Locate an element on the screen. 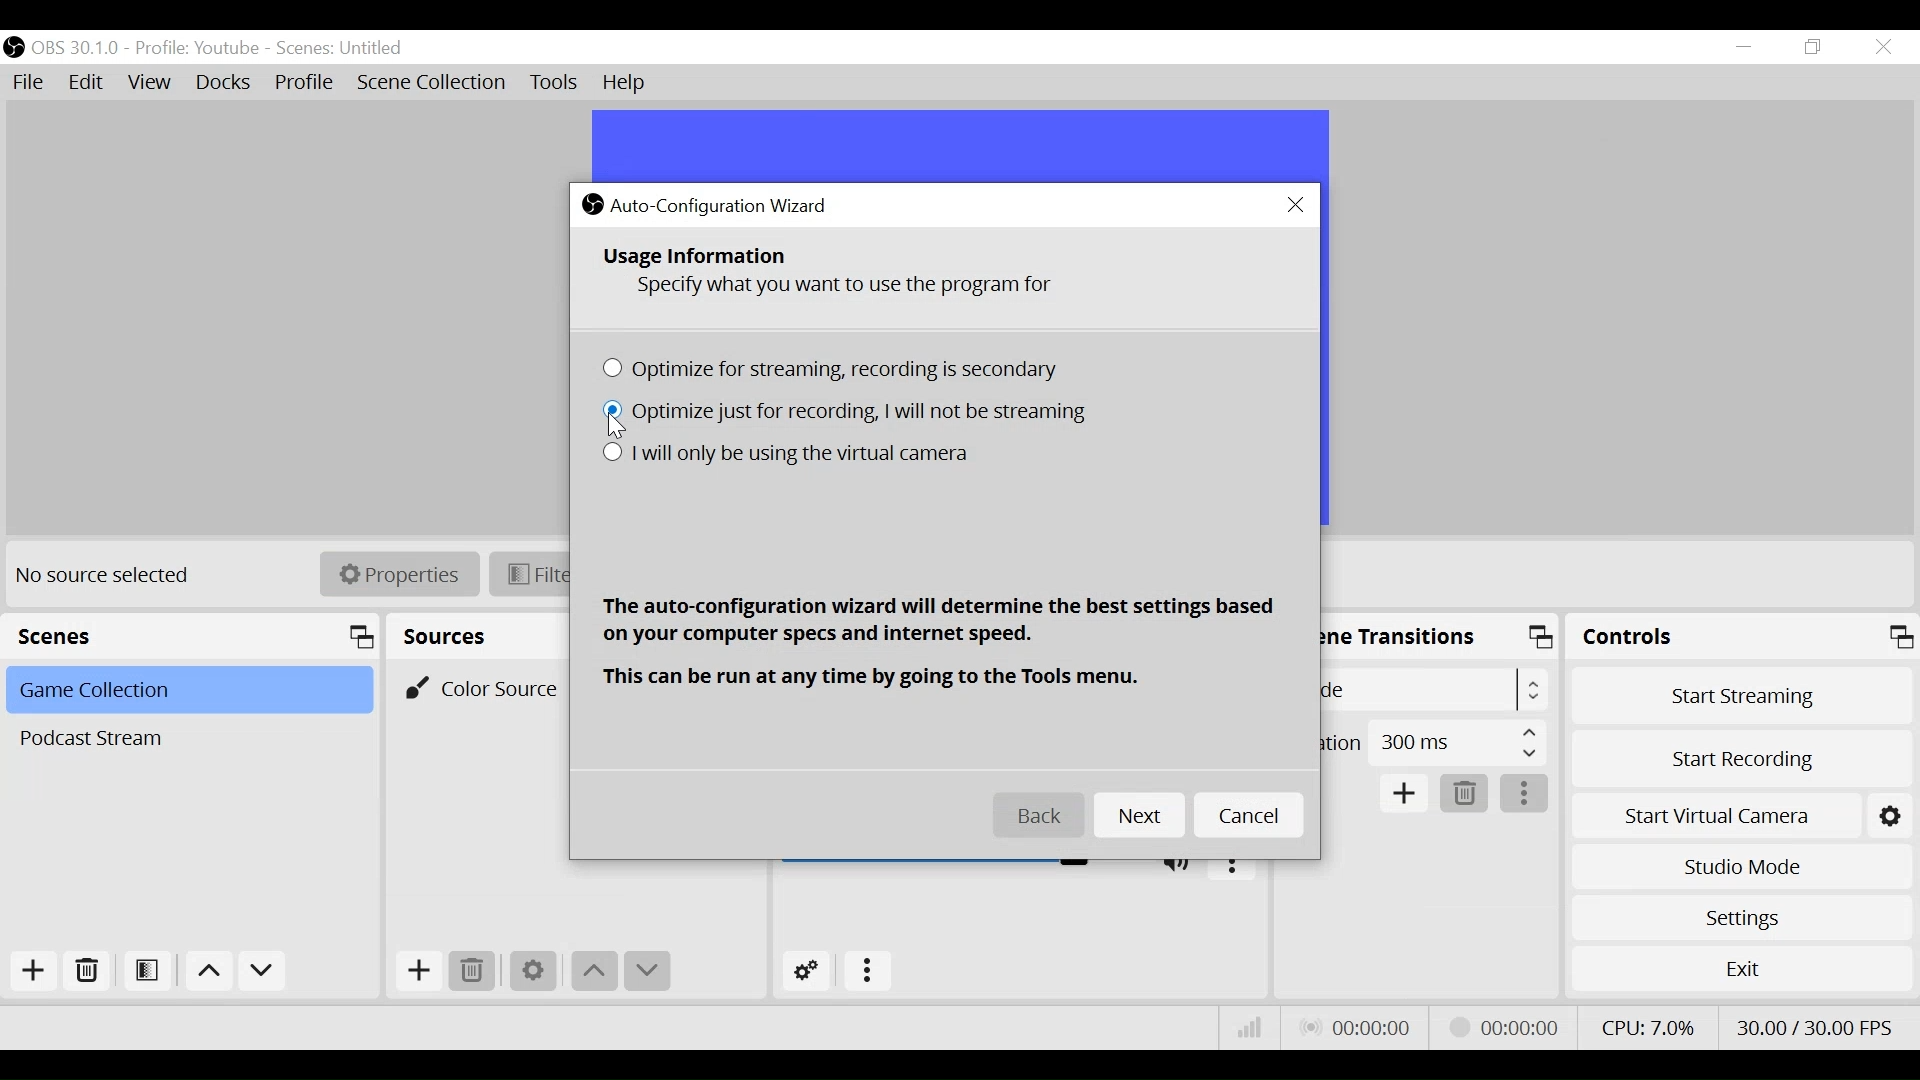 This screenshot has height=1080, width=1920. Scene Collection is located at coordinates (430, 83).